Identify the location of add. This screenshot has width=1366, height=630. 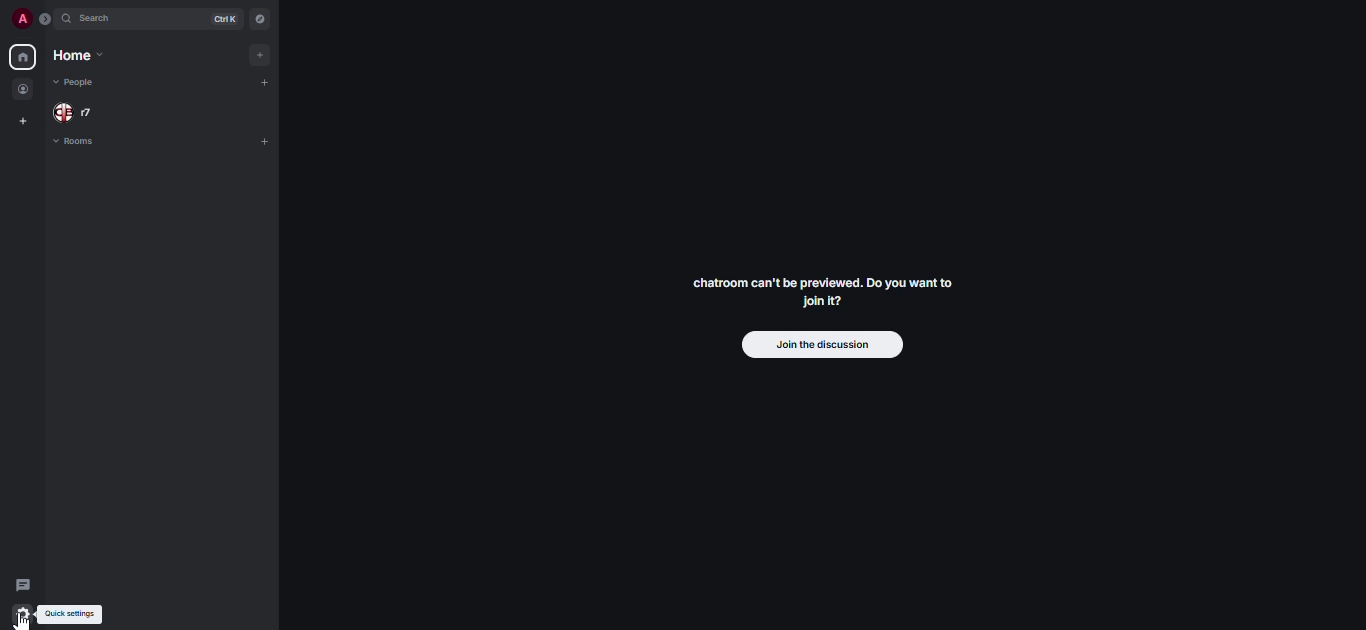
(263, 143).